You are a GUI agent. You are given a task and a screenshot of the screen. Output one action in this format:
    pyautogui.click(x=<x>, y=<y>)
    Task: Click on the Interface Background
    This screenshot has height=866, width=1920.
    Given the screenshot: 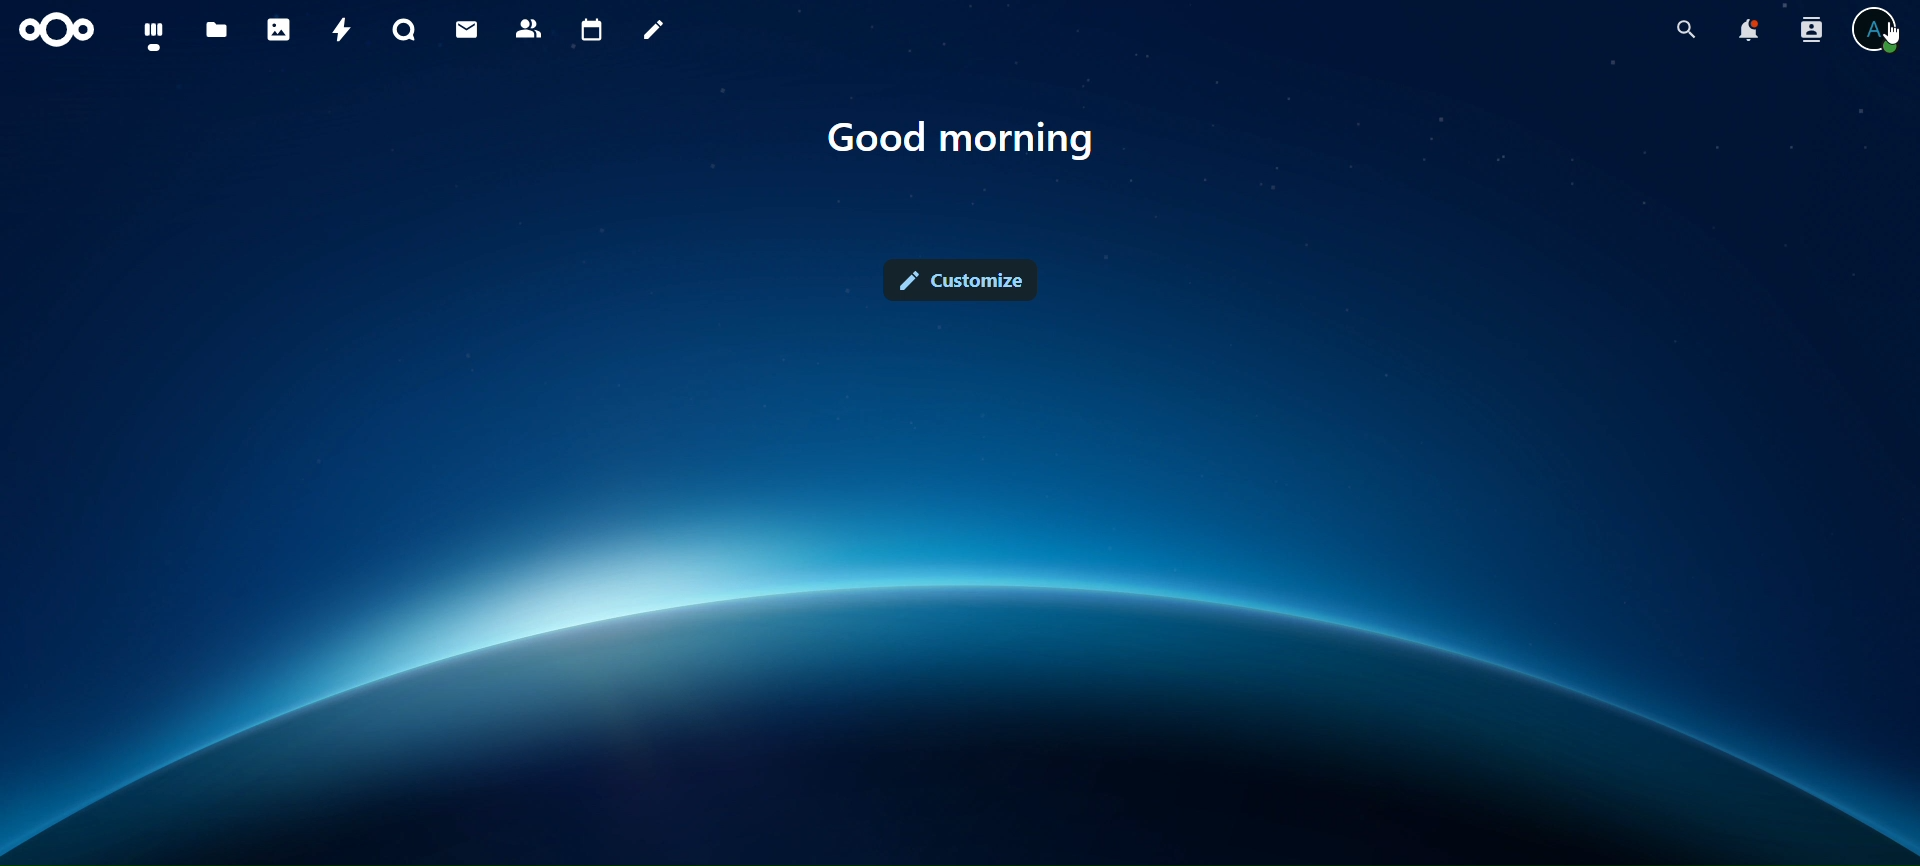 What is the action you would take?
    pyautogui.click(x=960, y=590)
    